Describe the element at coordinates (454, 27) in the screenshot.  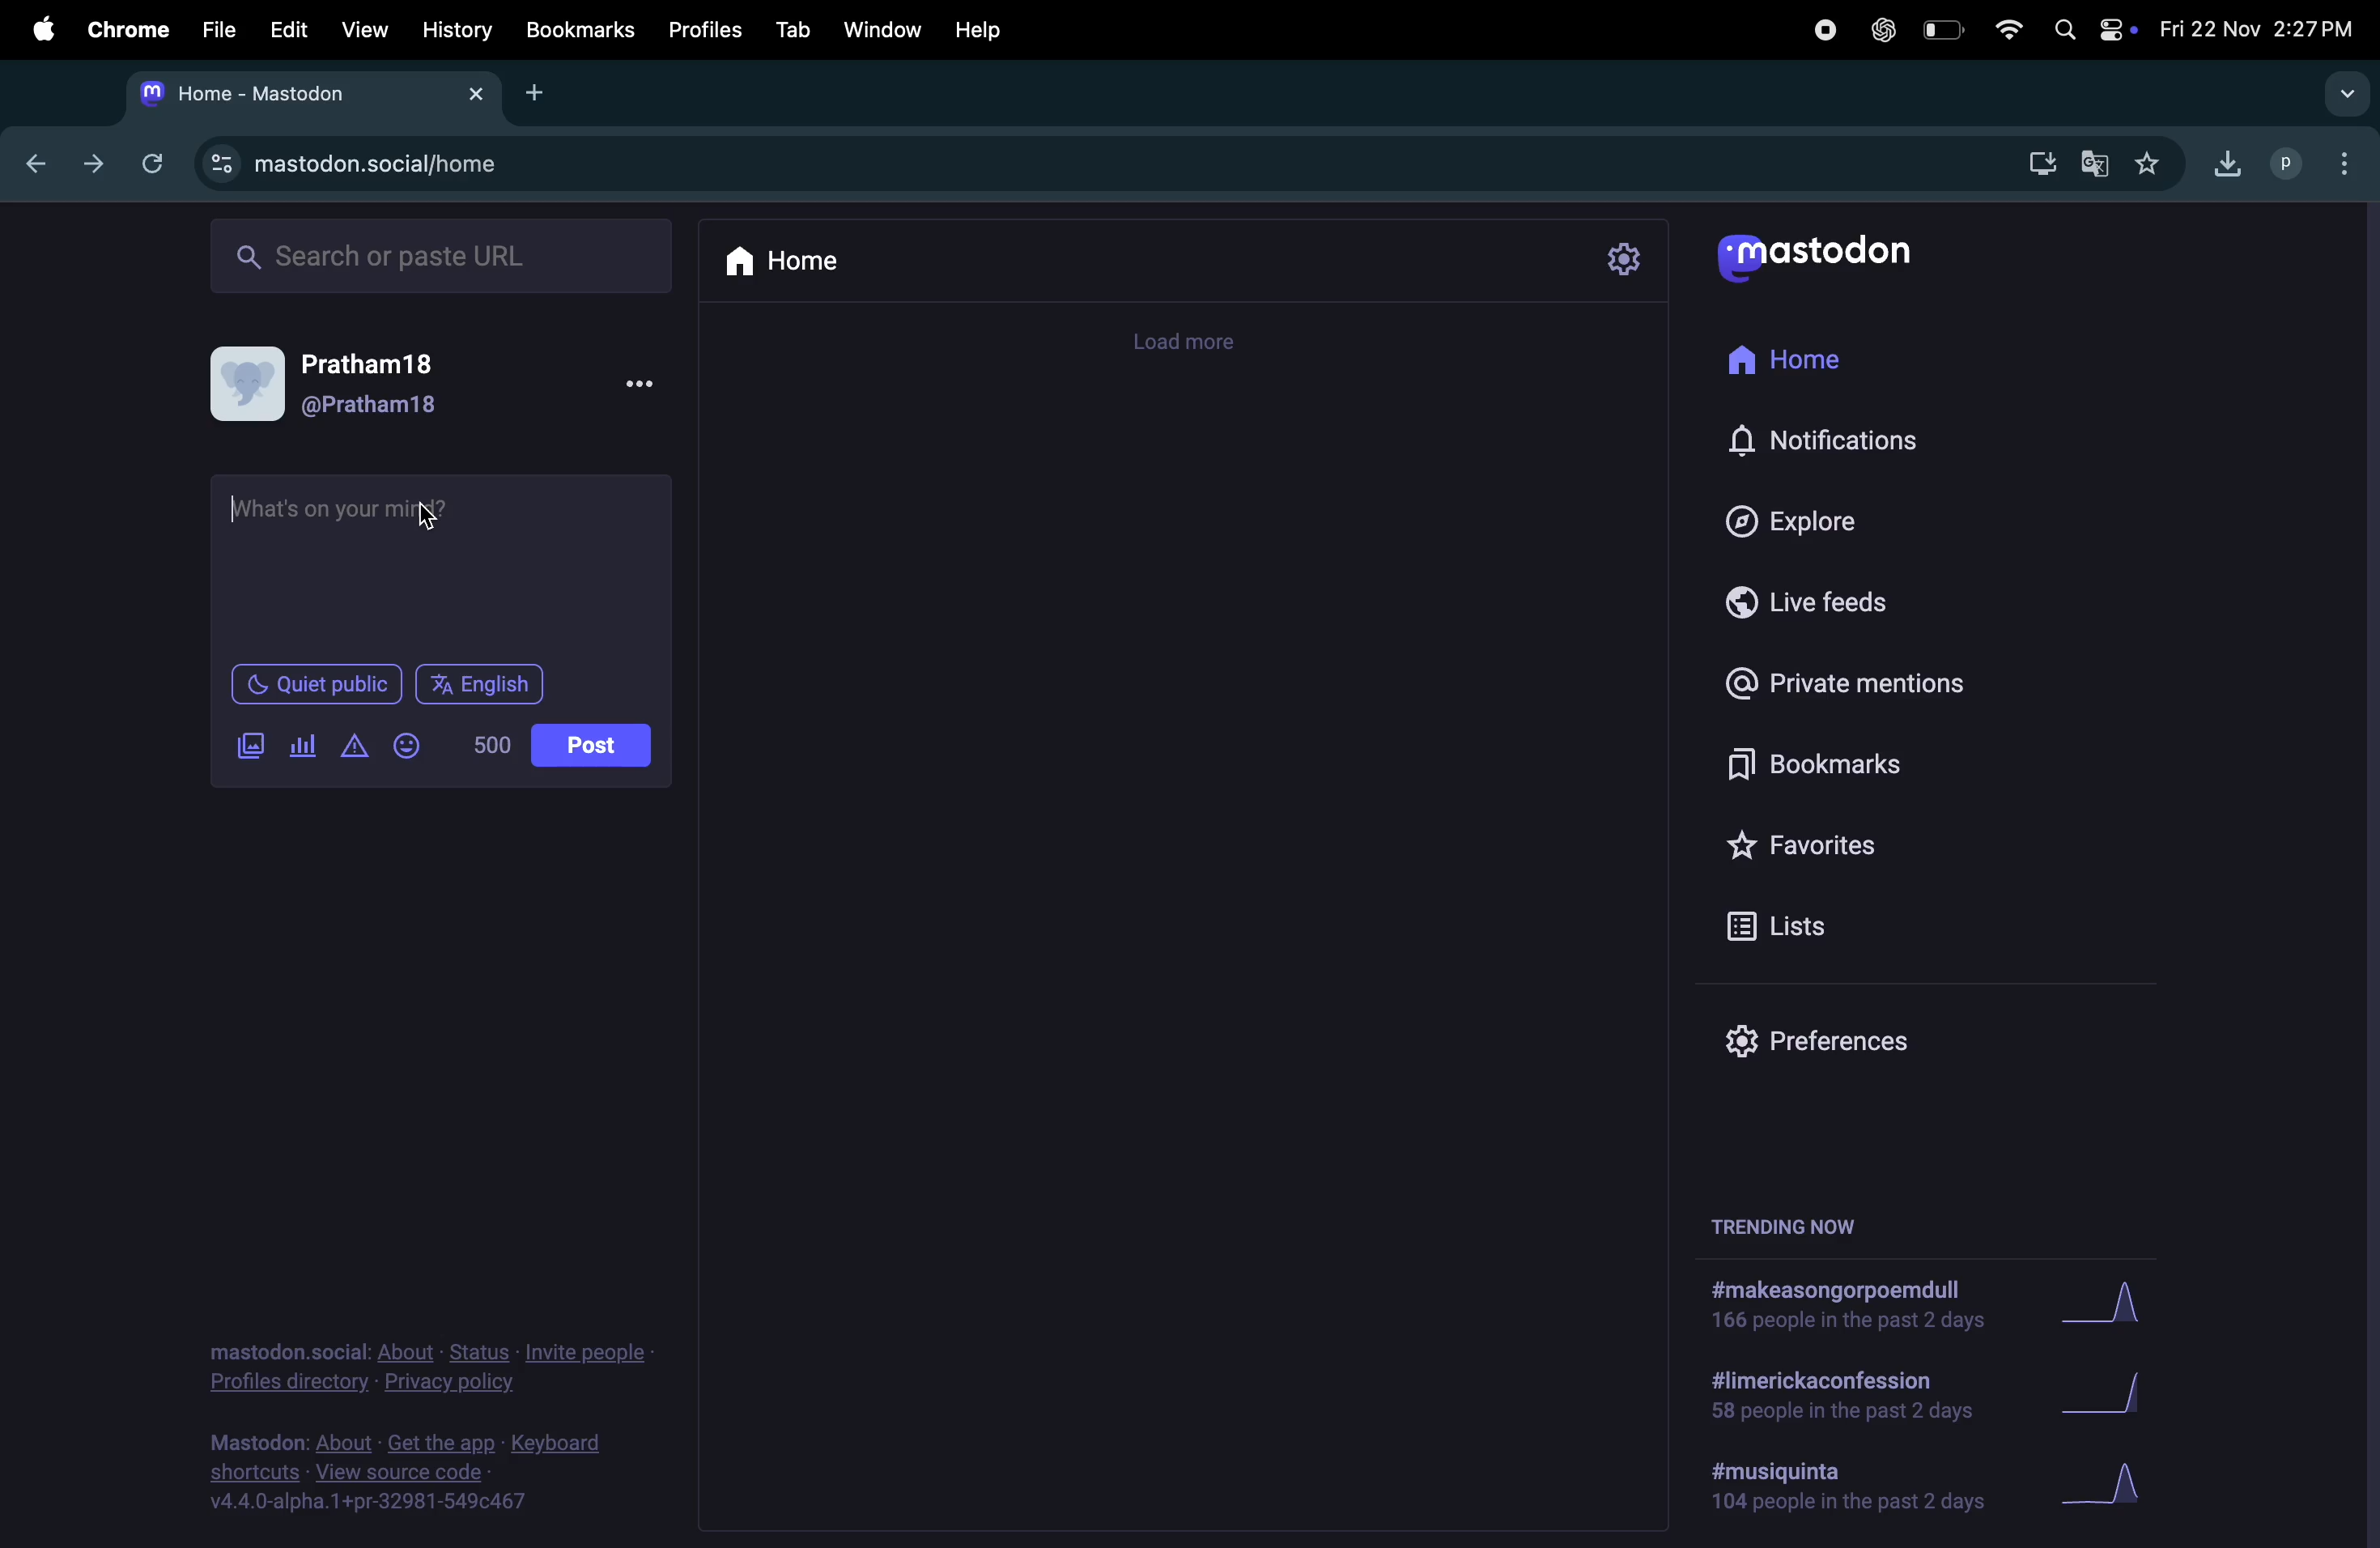
I see `history` at that location.